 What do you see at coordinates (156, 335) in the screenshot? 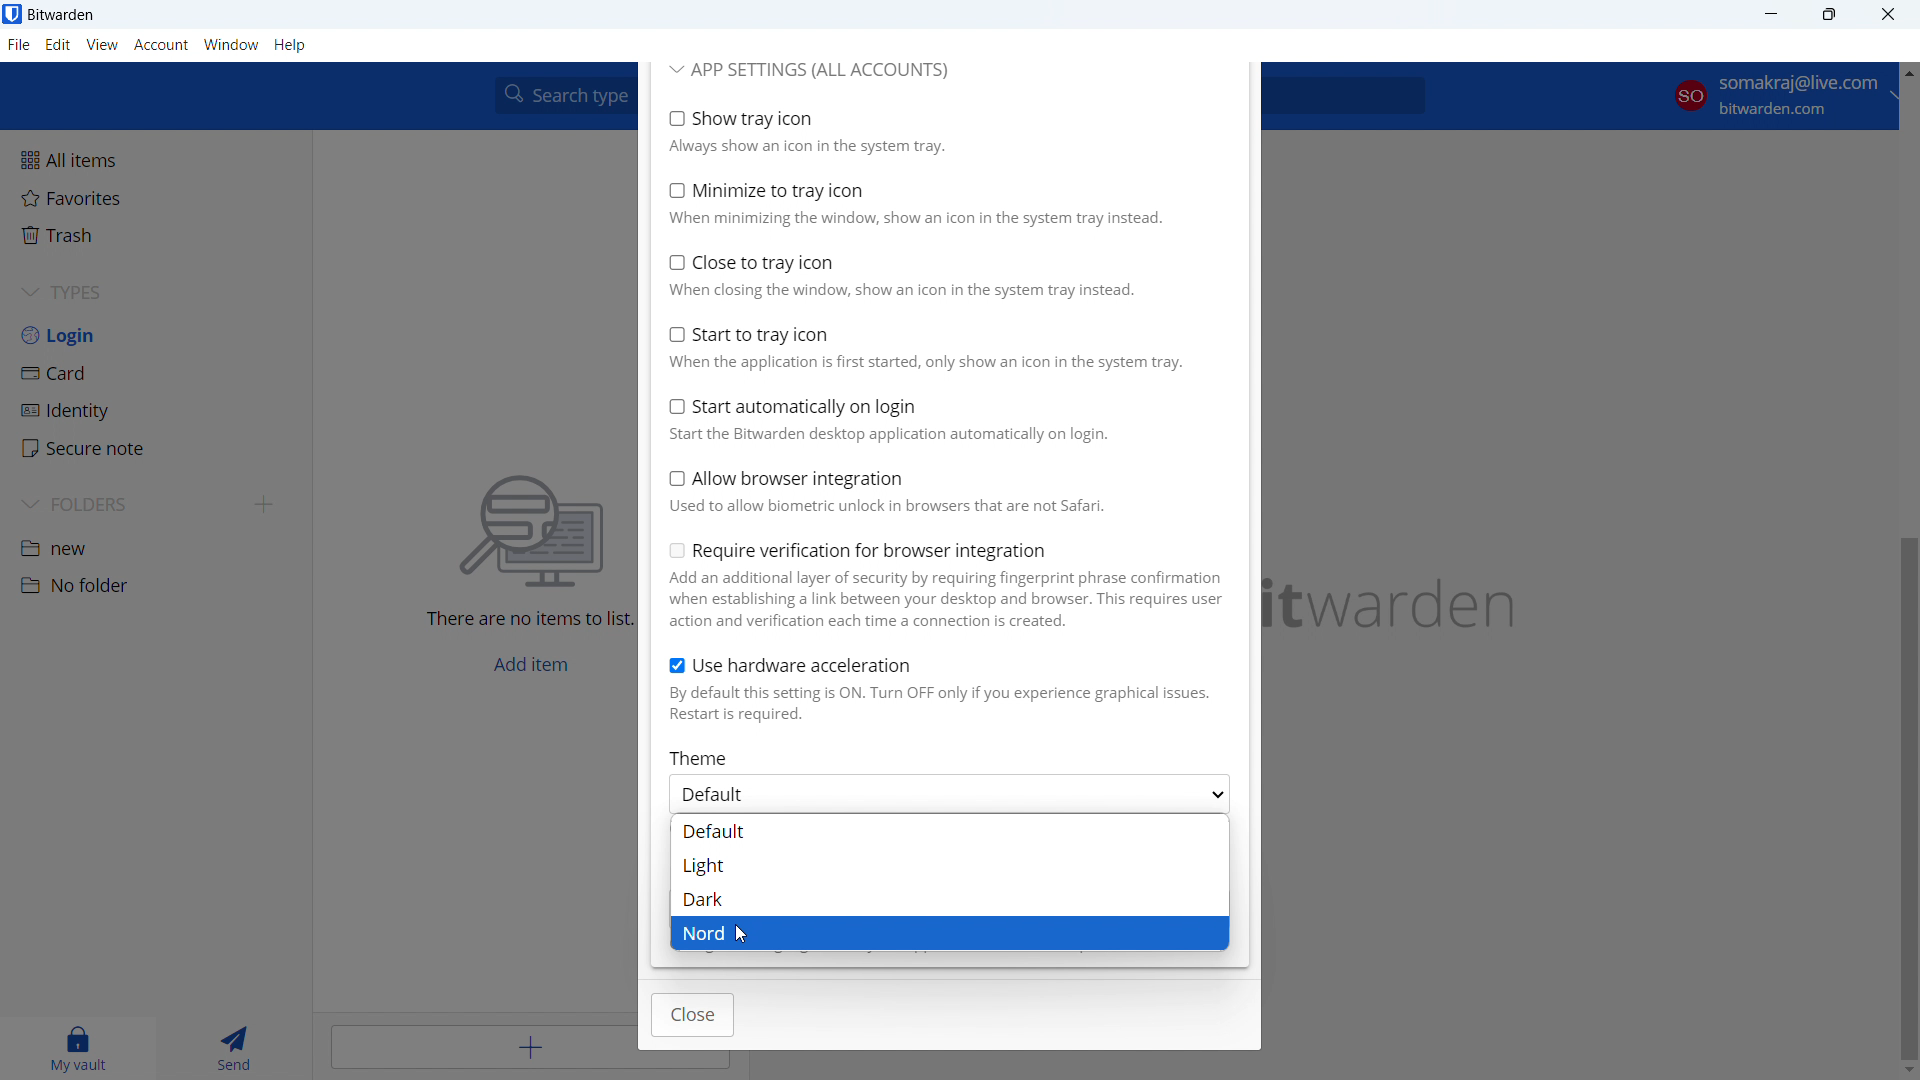
I see `login` at bounding box center [156, 335].